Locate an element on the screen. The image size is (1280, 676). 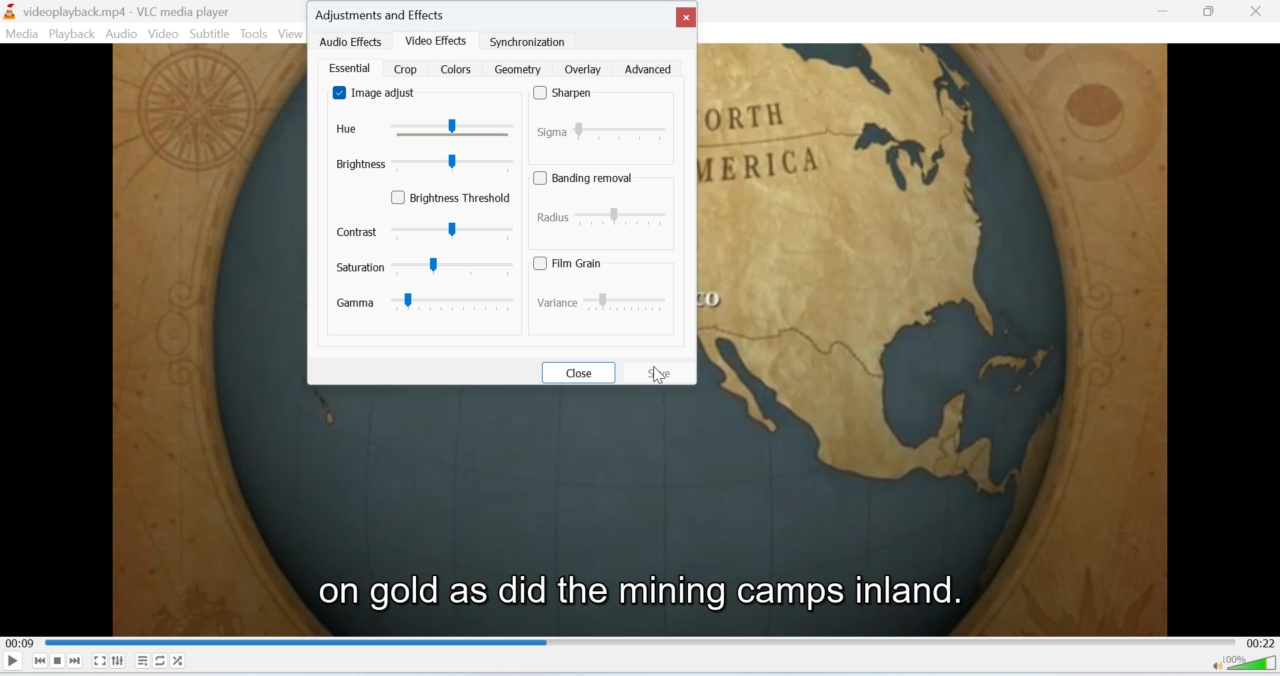
synchronization is located at coordinates (529, 42).